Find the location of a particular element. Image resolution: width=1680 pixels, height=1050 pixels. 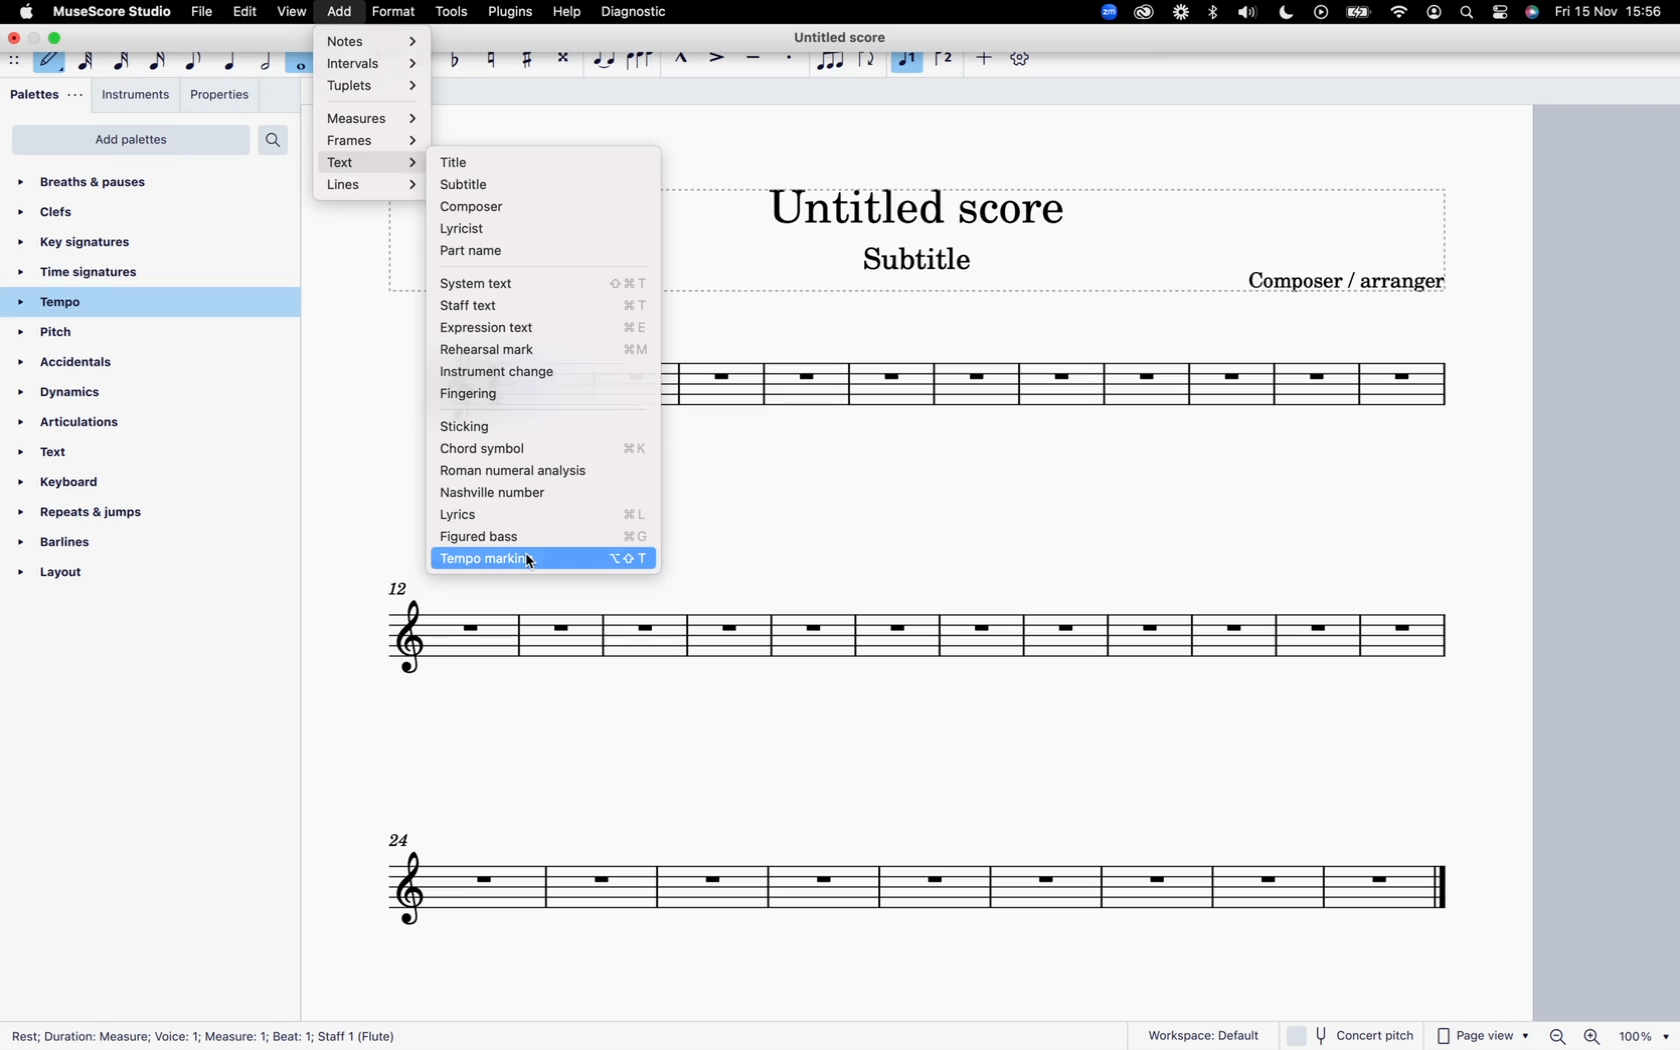

tie is located at coordinates (602, 57).